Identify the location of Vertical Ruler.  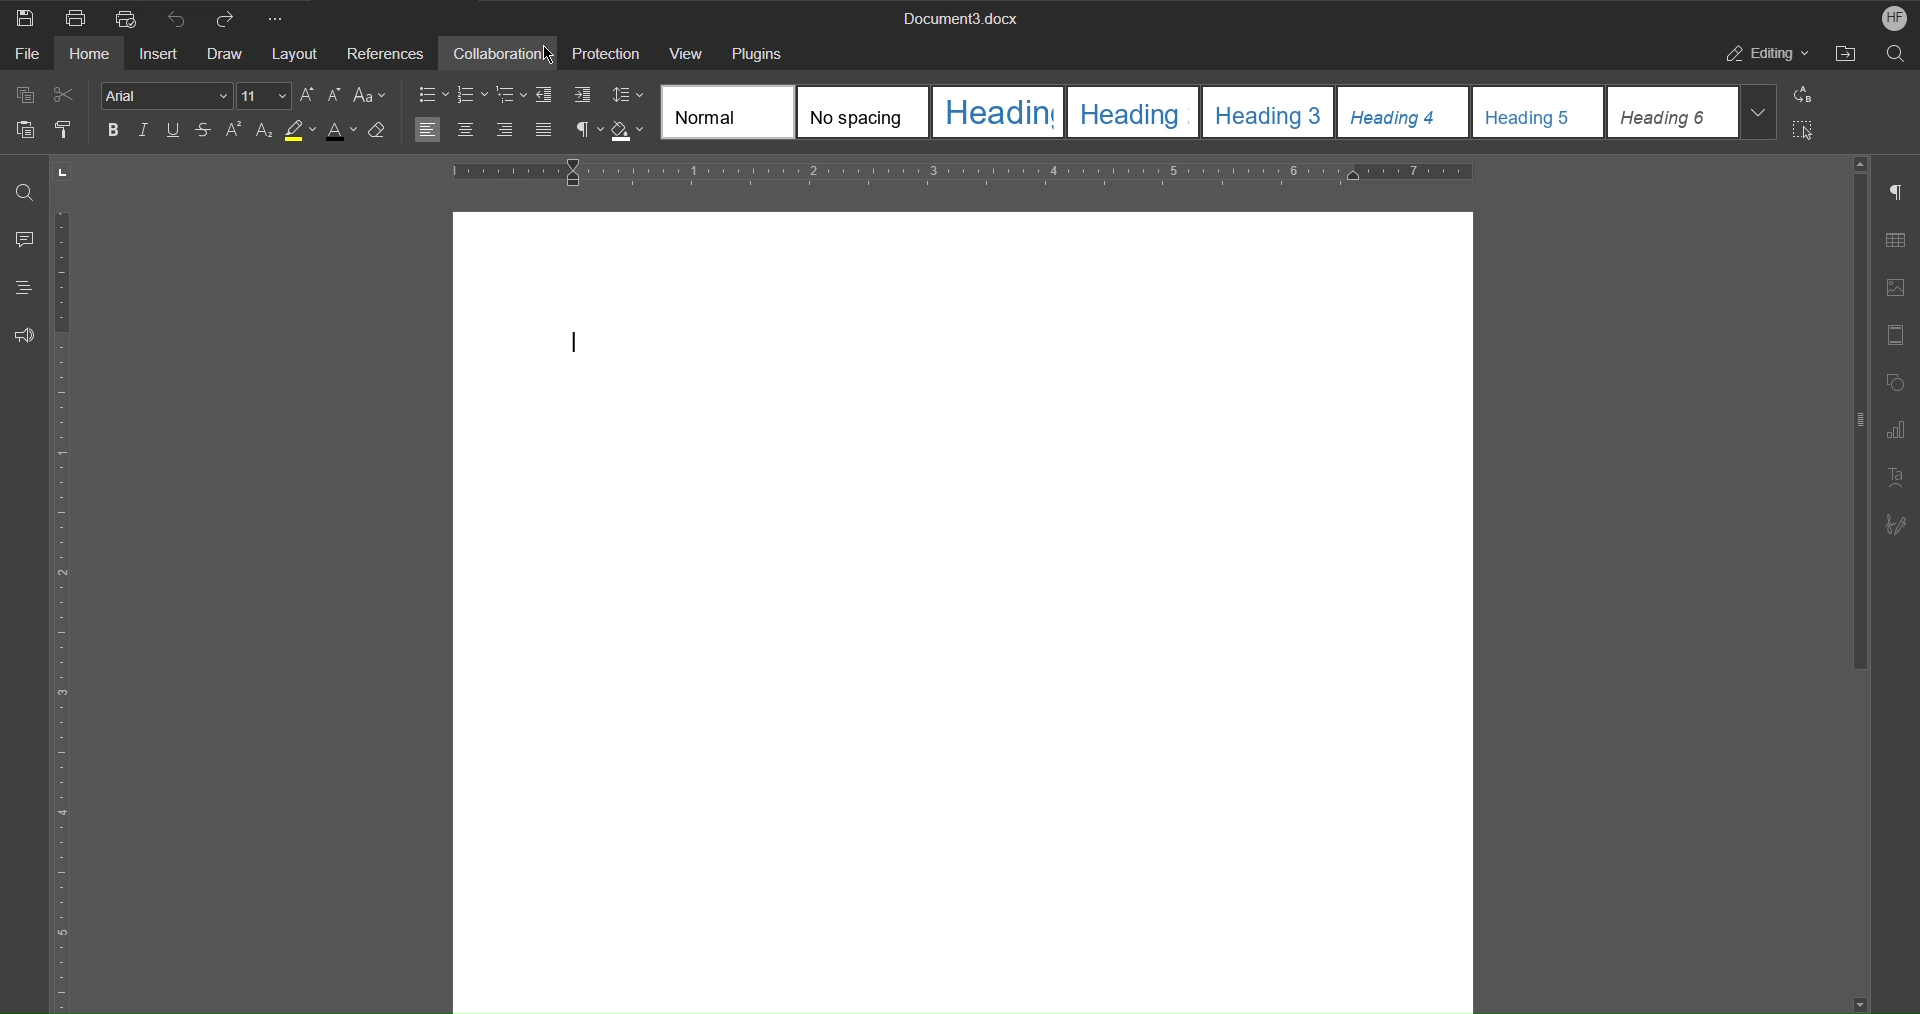
(67, 608).